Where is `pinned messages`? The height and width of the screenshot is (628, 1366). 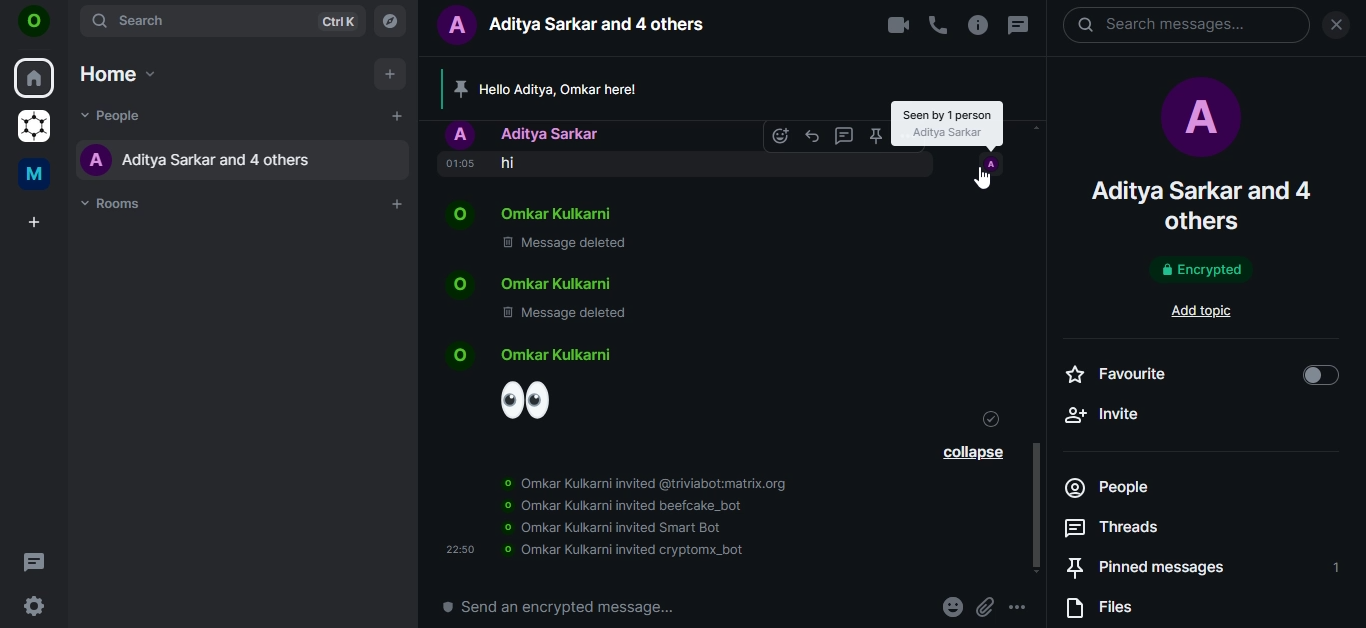
pinned messages is located at coordinates (1198, 567).